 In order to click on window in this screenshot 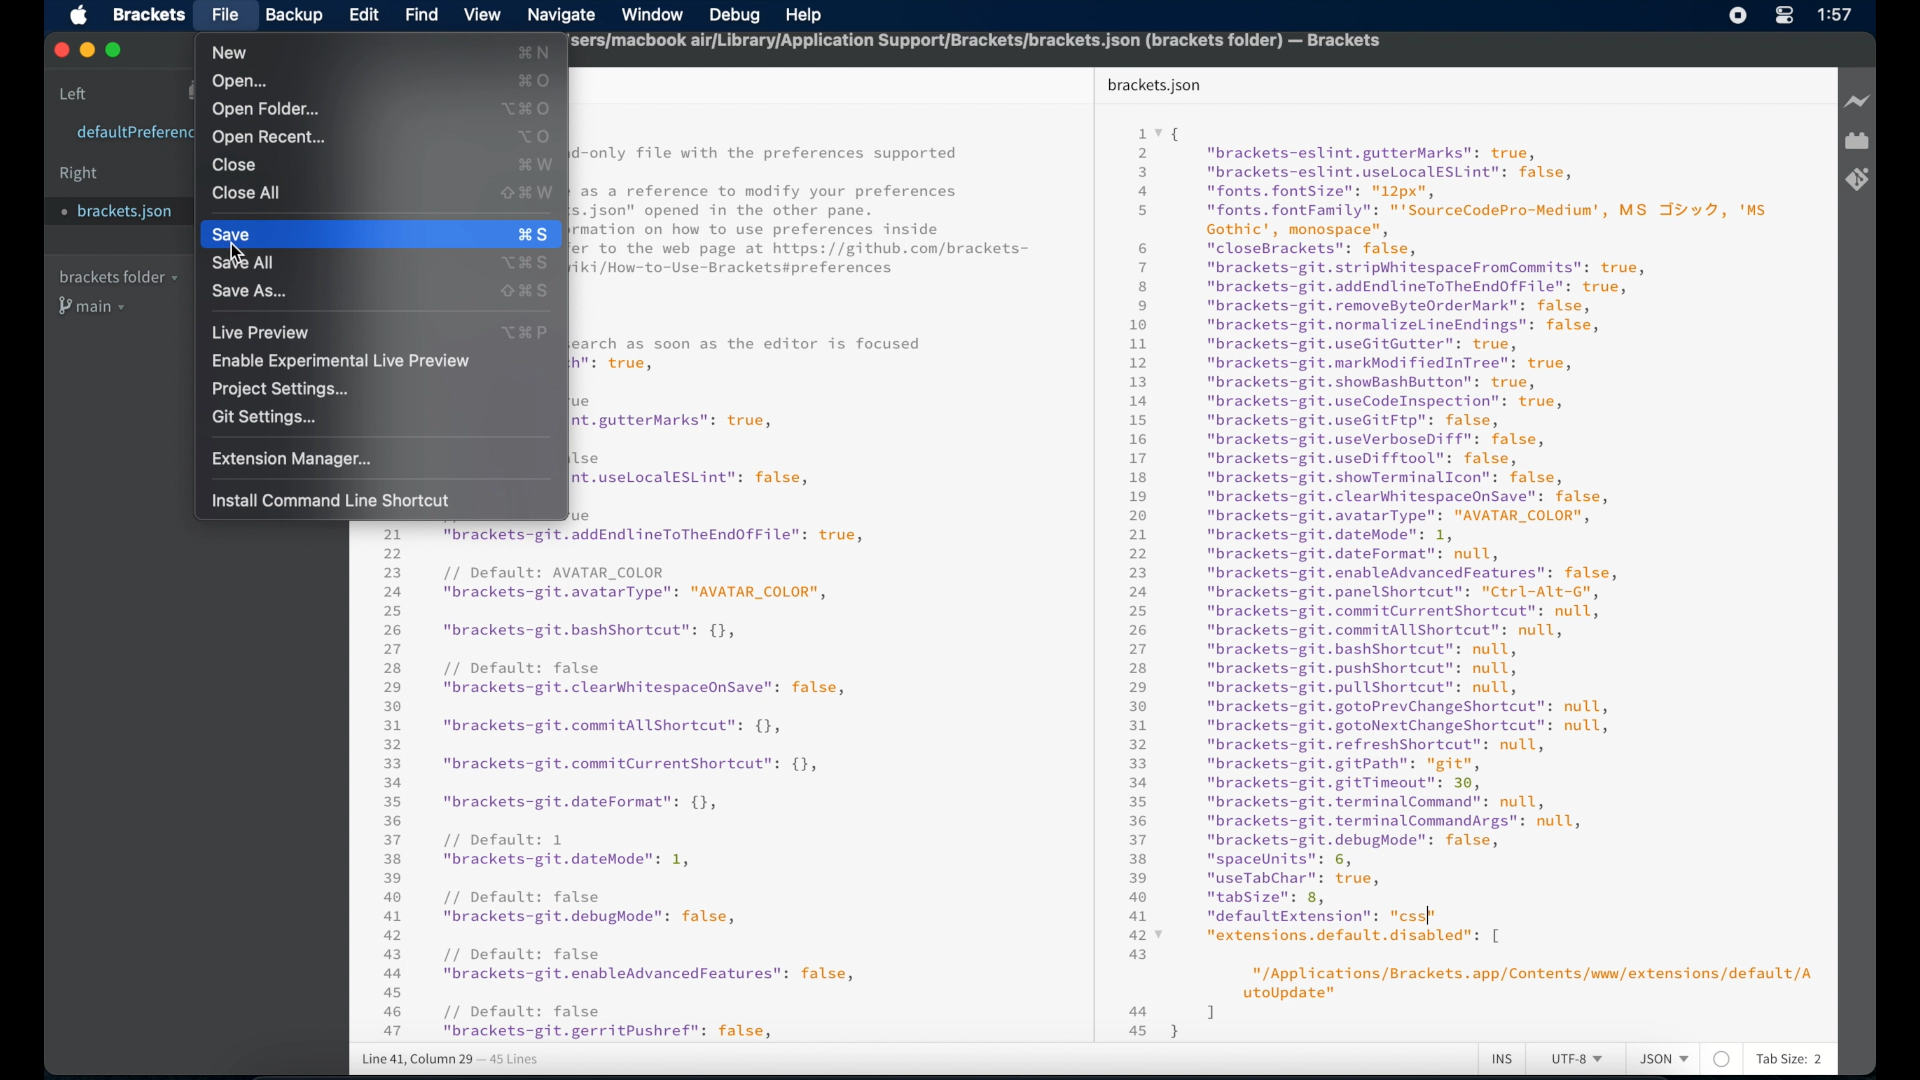, I will do `click(651, 14)`.